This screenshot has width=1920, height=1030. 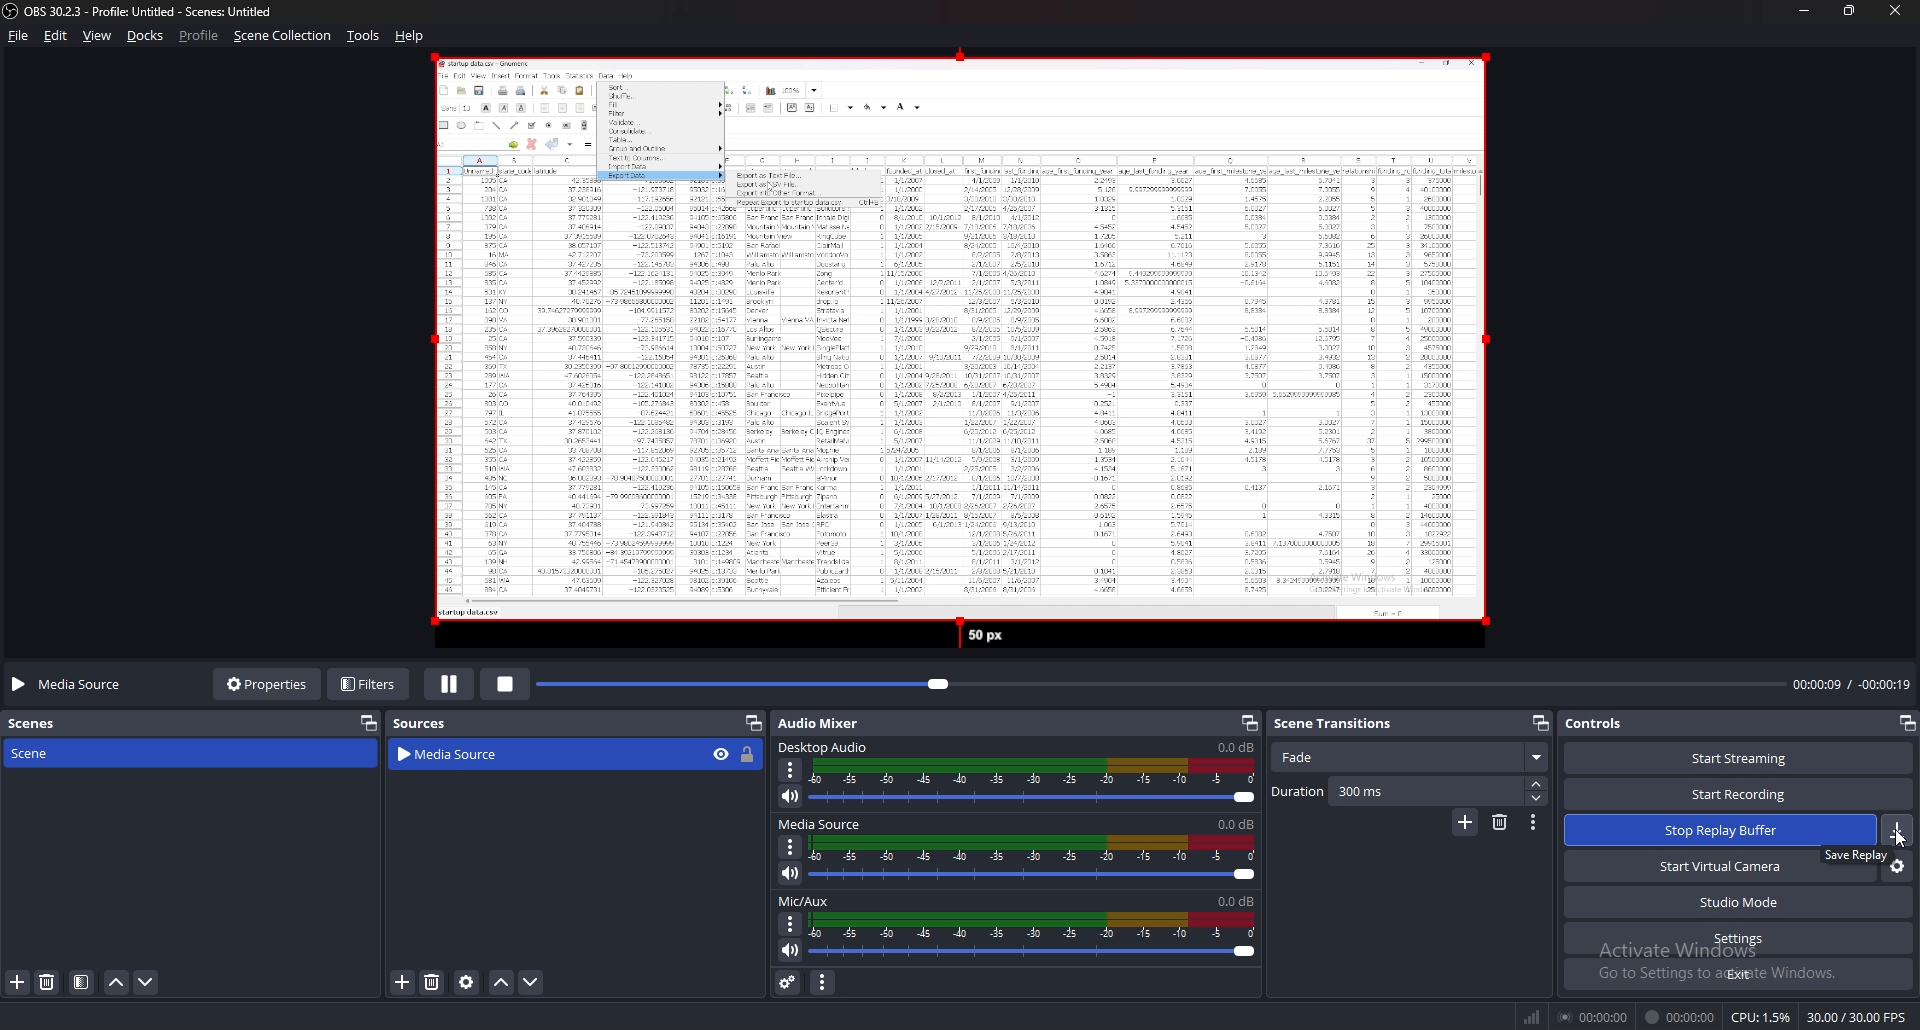 I want to click on pop out, so click(x=1247, y=722).